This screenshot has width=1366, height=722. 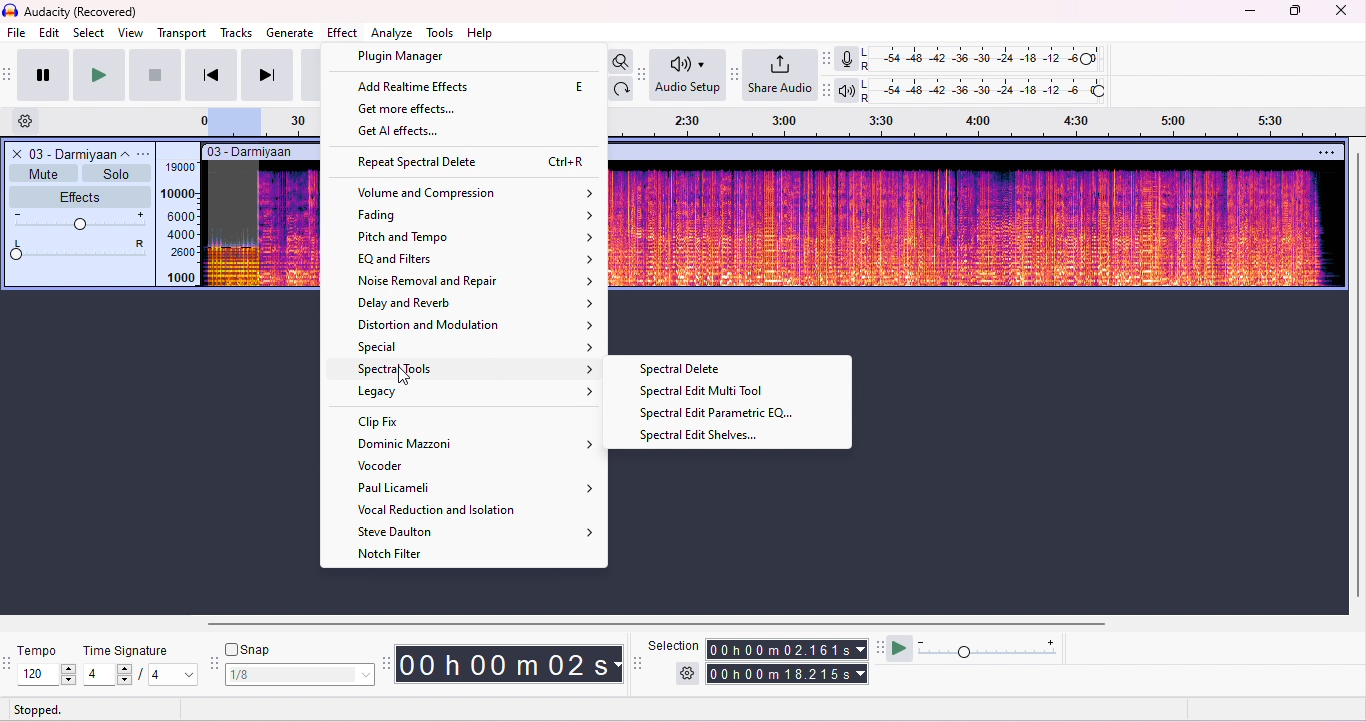 I want to click on recording level, so click(x=987, y=60).